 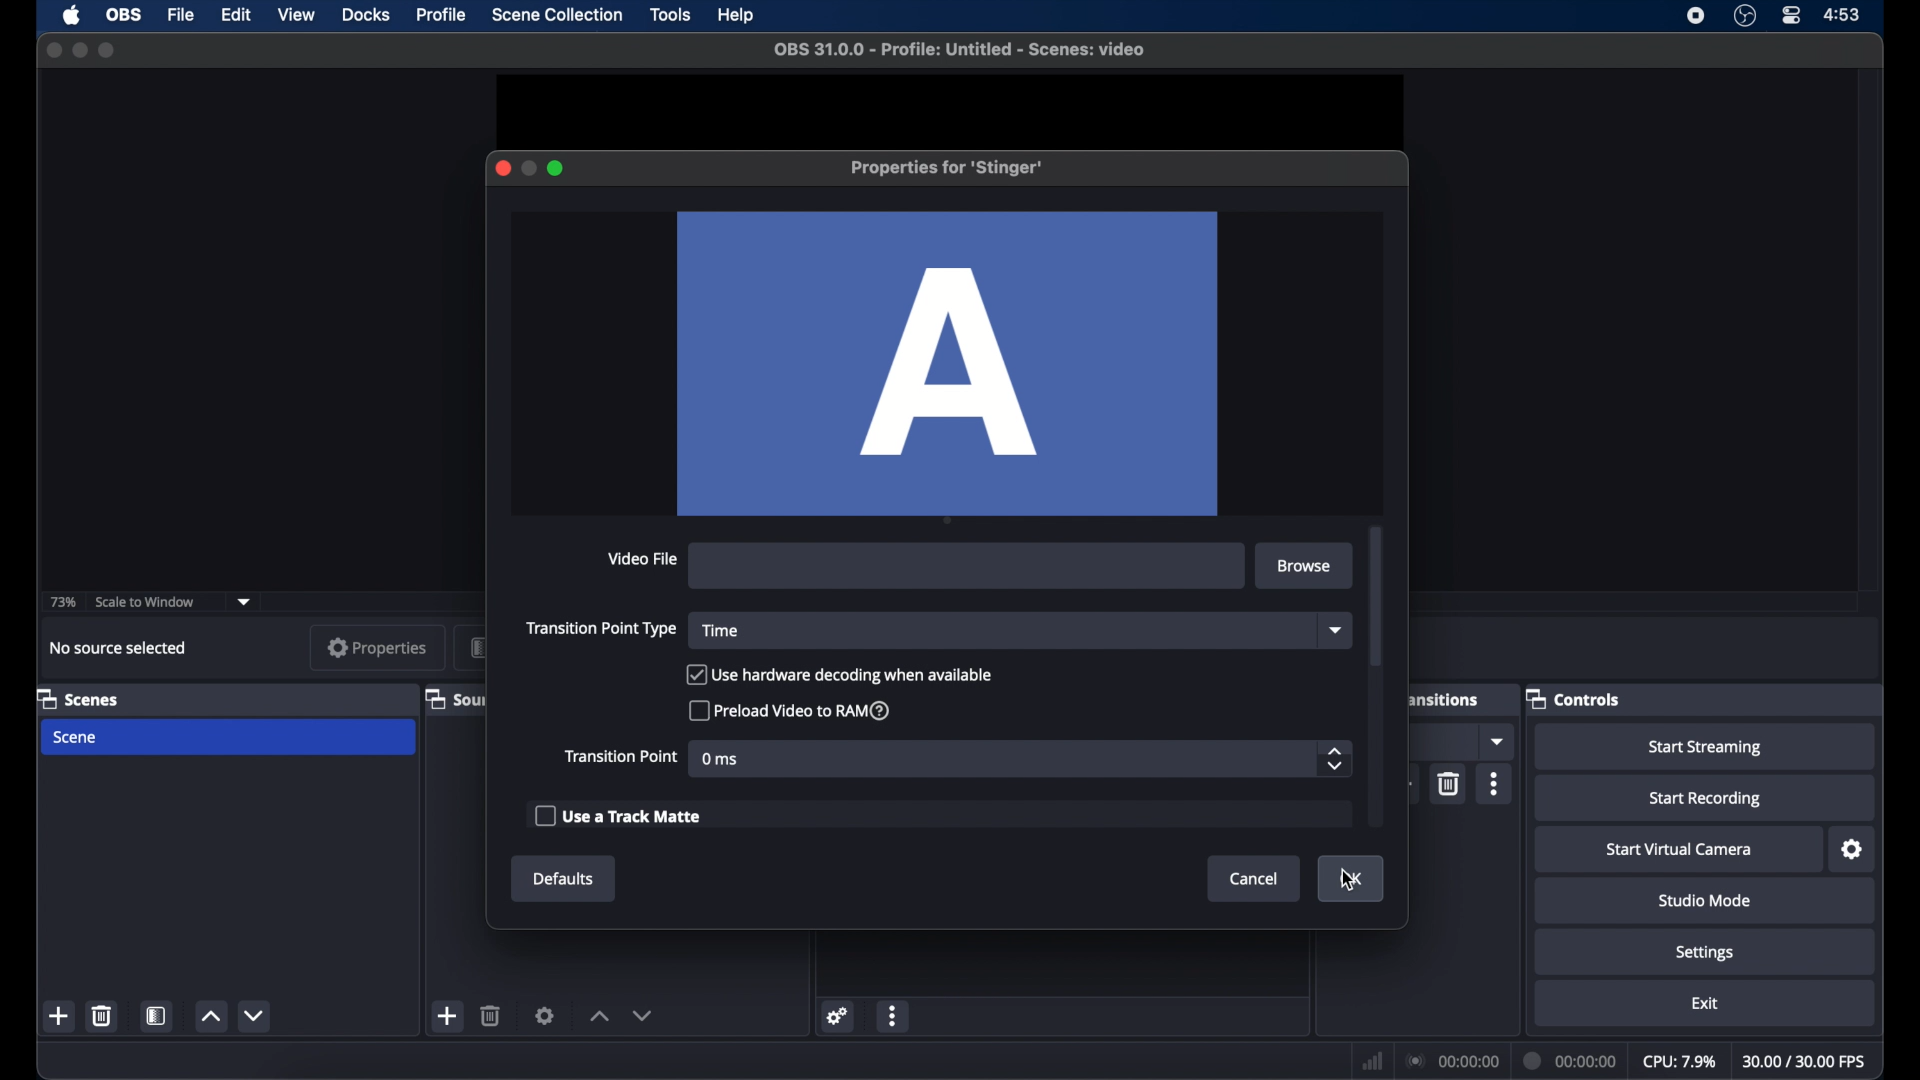 What do you see at coordinates (125, 14) in the screenshot?
I see `obs` at bounding box center [125, 14].